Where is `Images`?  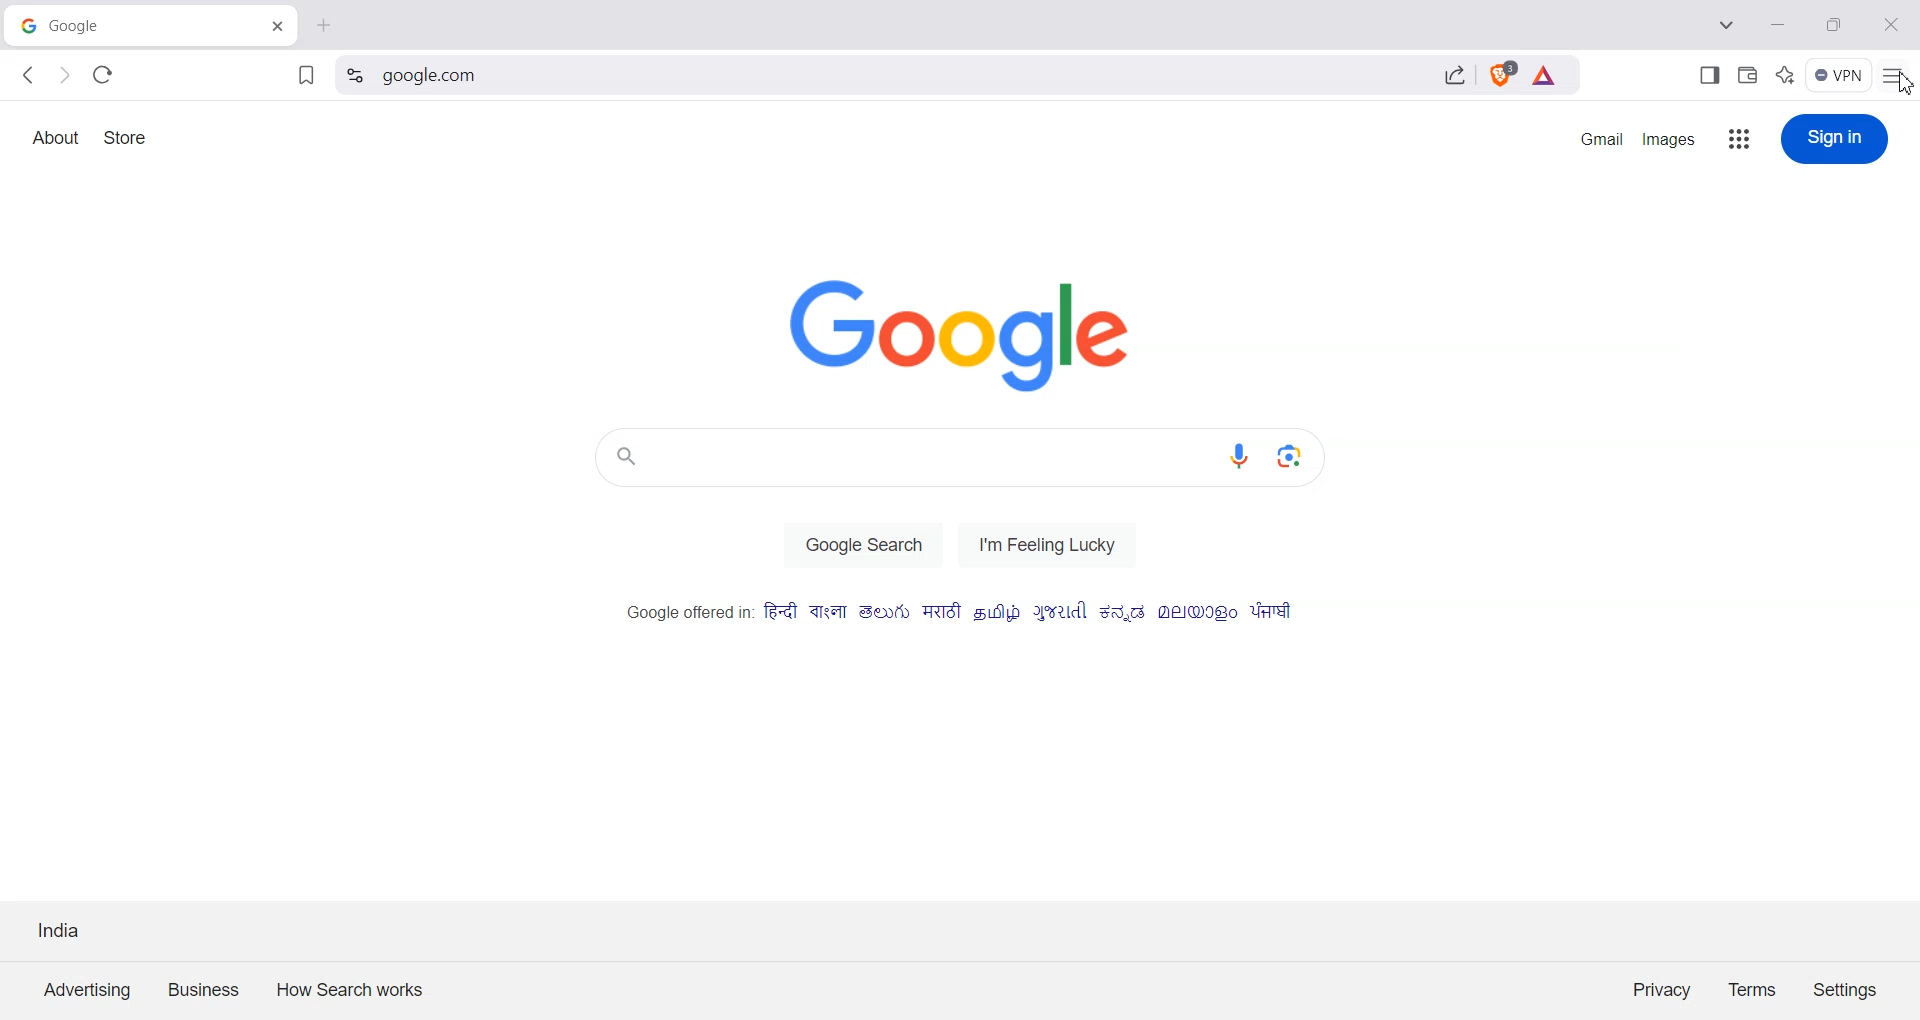
Images is located at coordinates (1673, 138).